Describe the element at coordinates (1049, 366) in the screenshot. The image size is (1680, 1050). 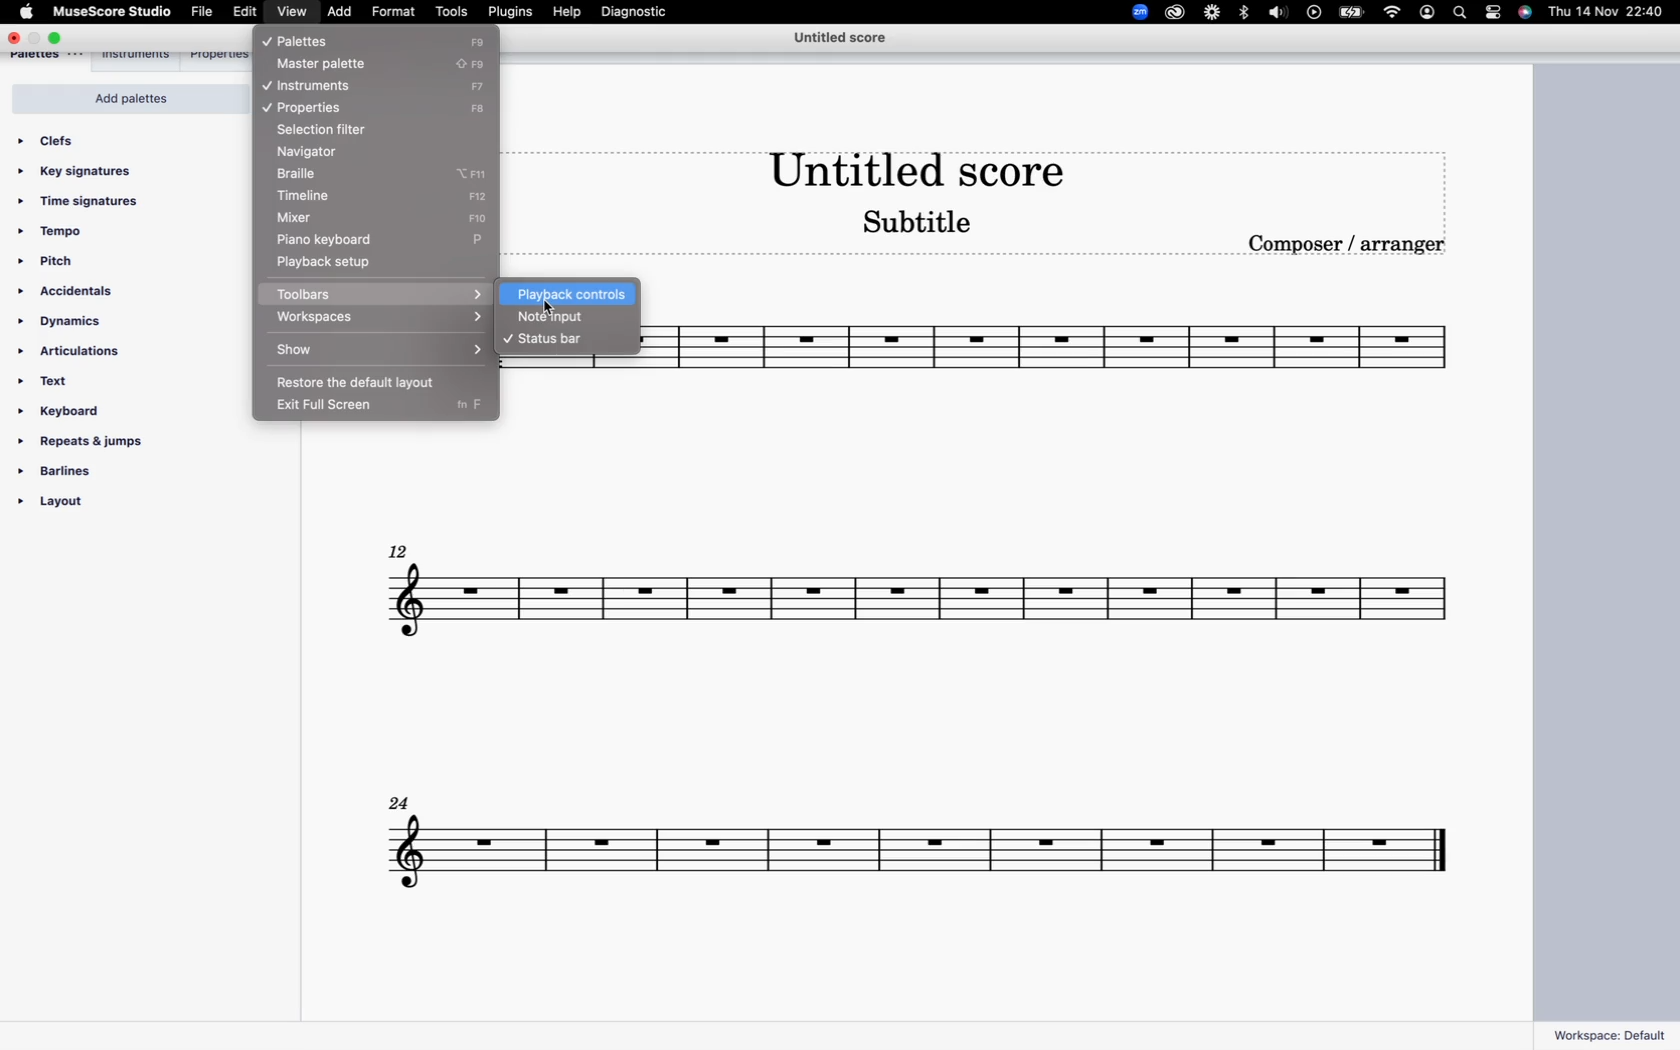
I see `score` at that location.